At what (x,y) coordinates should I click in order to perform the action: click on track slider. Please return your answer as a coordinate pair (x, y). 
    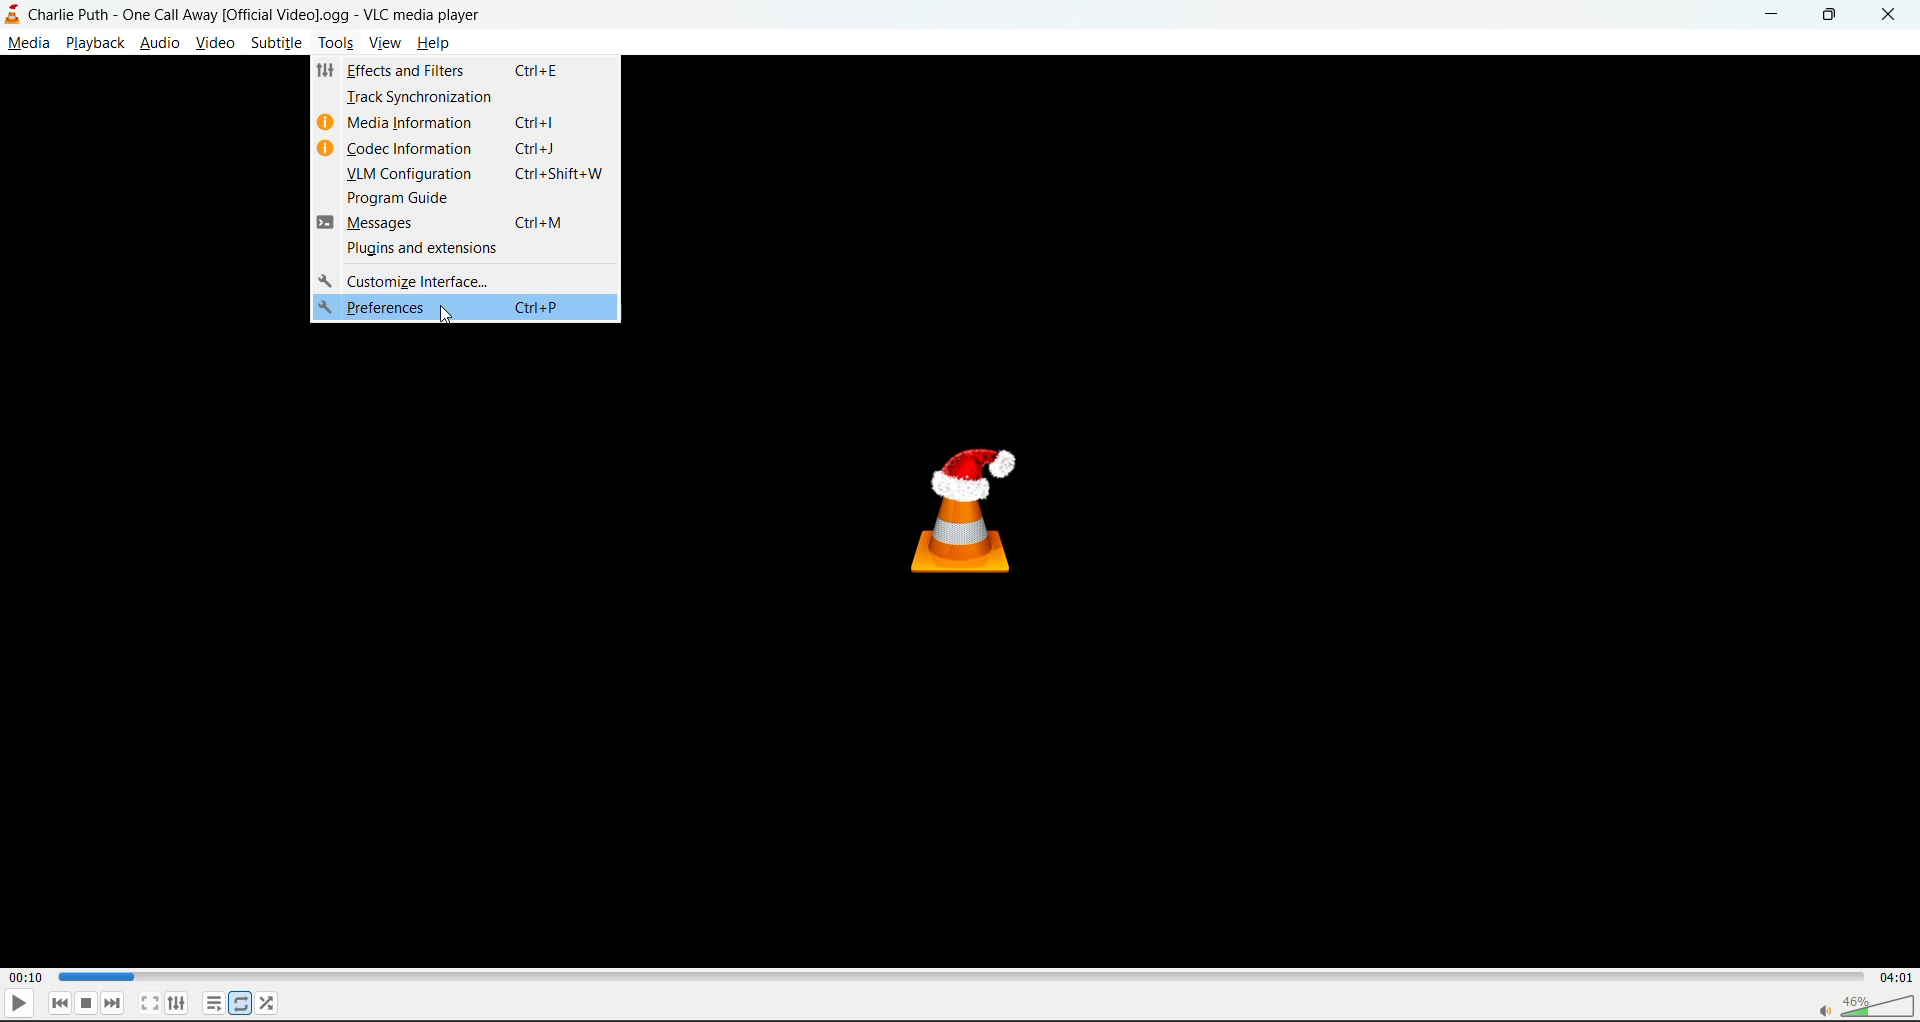
    Looking at the image, I should click on (953, 977).